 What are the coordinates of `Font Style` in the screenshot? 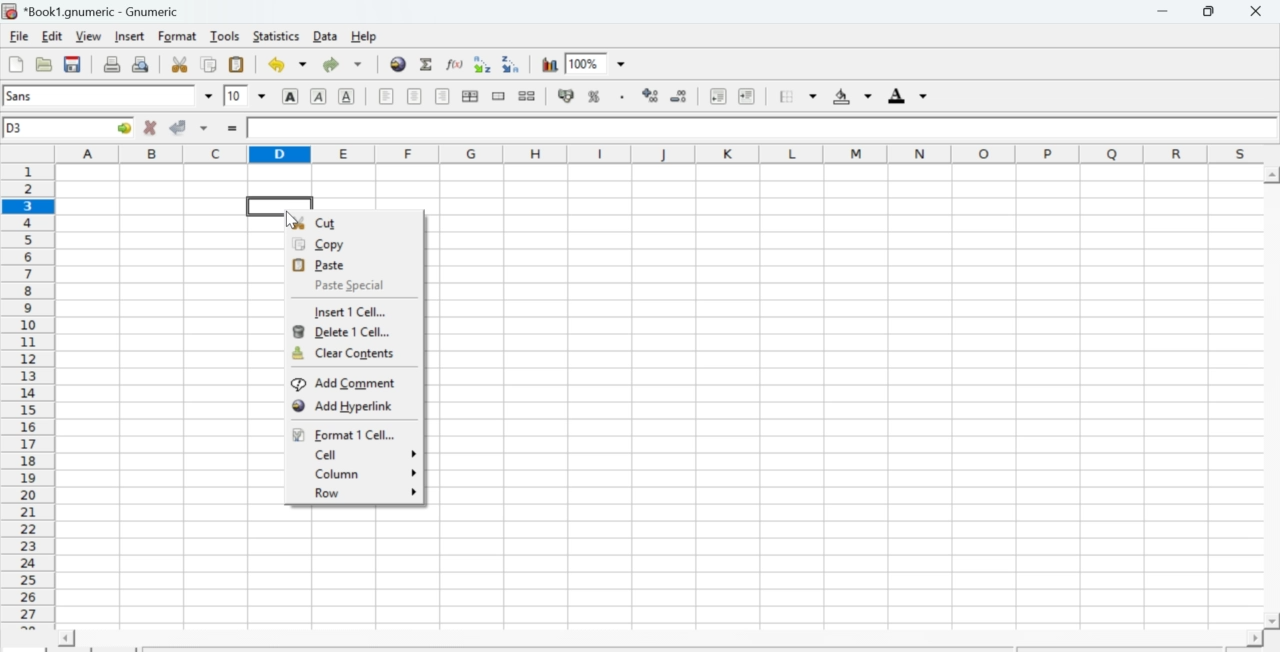 It's located at (100, 98).